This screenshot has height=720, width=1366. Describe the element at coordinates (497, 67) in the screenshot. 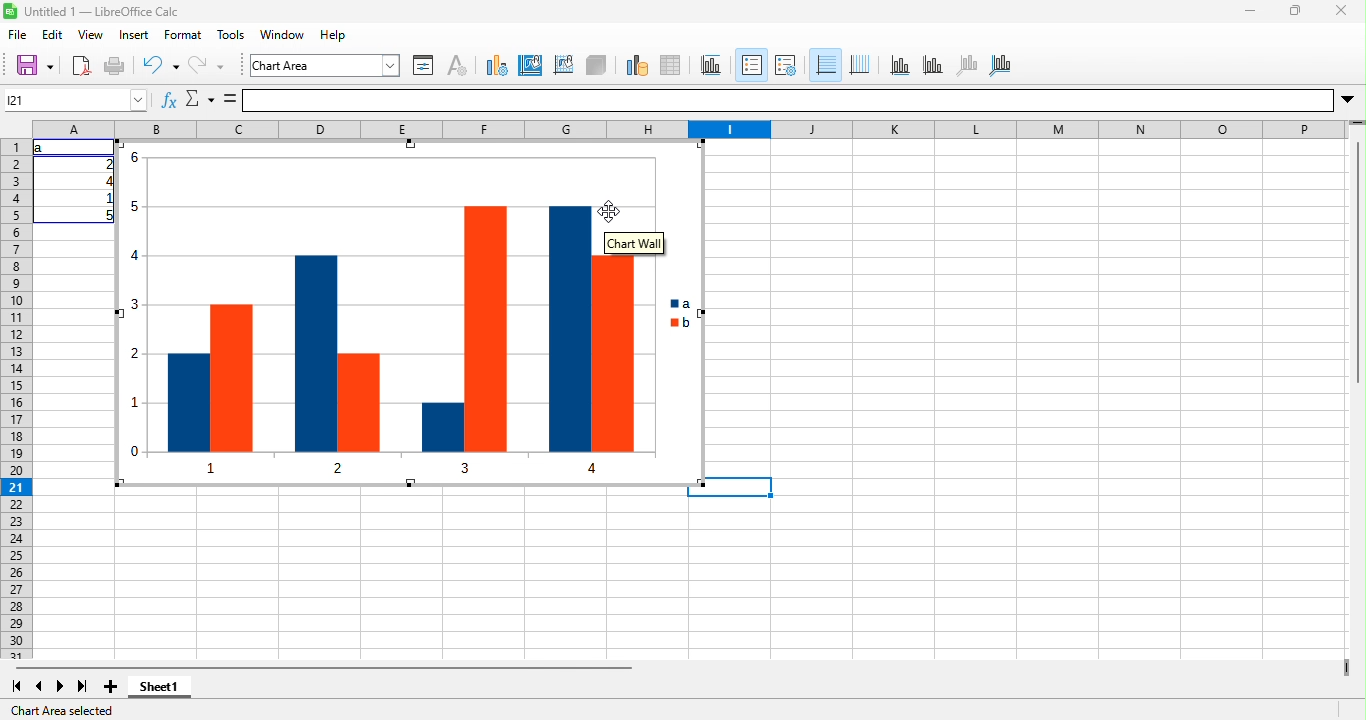

I see `chart type` at that location.